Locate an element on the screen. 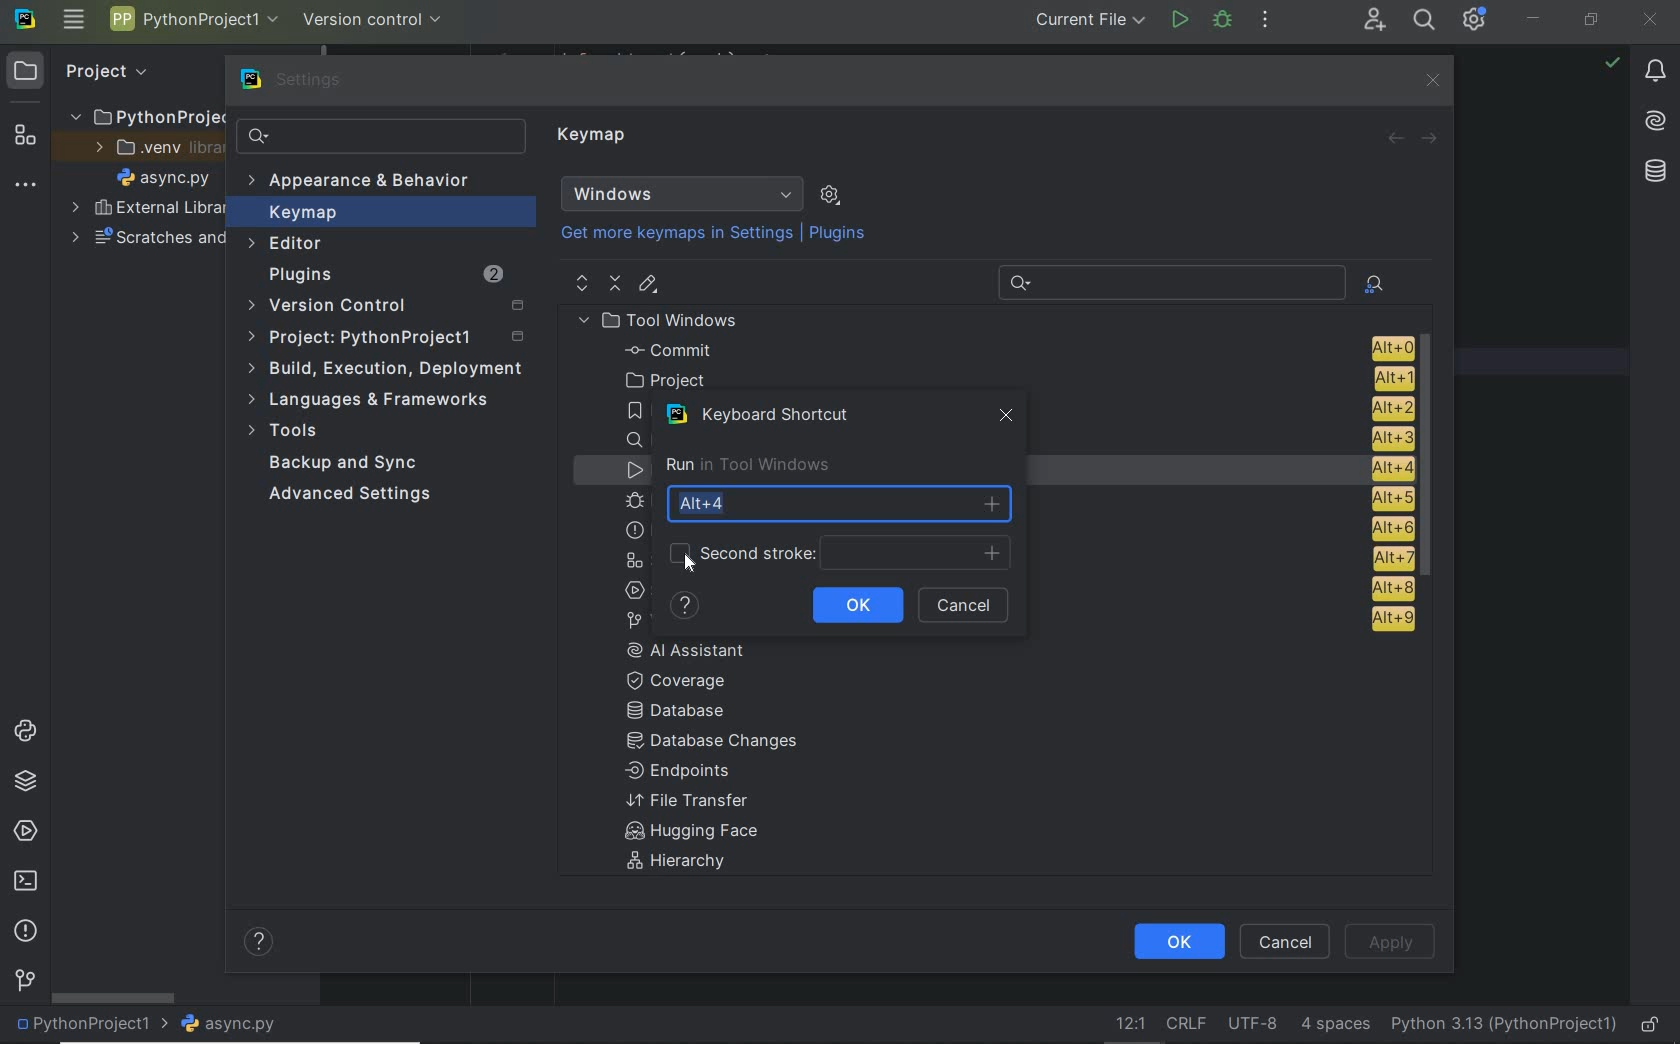 This screenshot has width=1680, height=1044. Keymap is located at coordinates (595, 138).